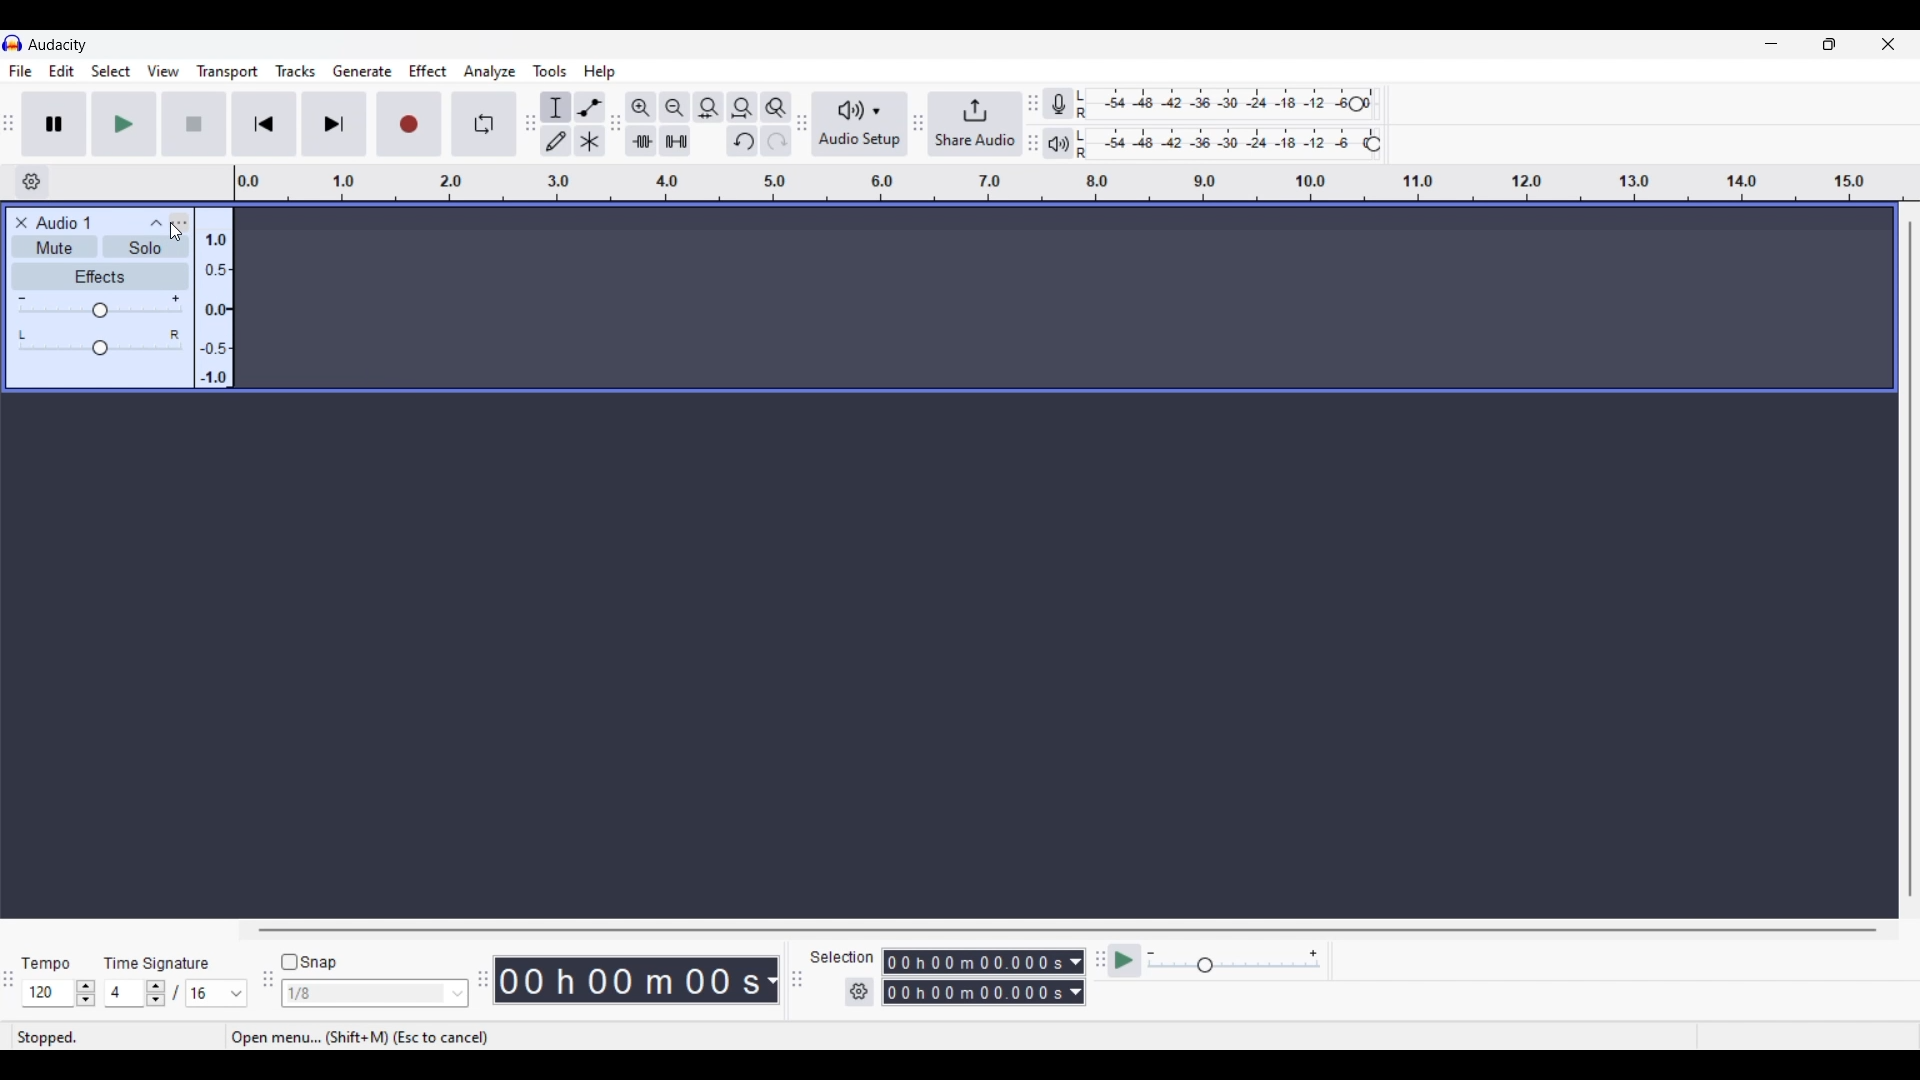  I want to click on Selection settings, so click(860, 992).